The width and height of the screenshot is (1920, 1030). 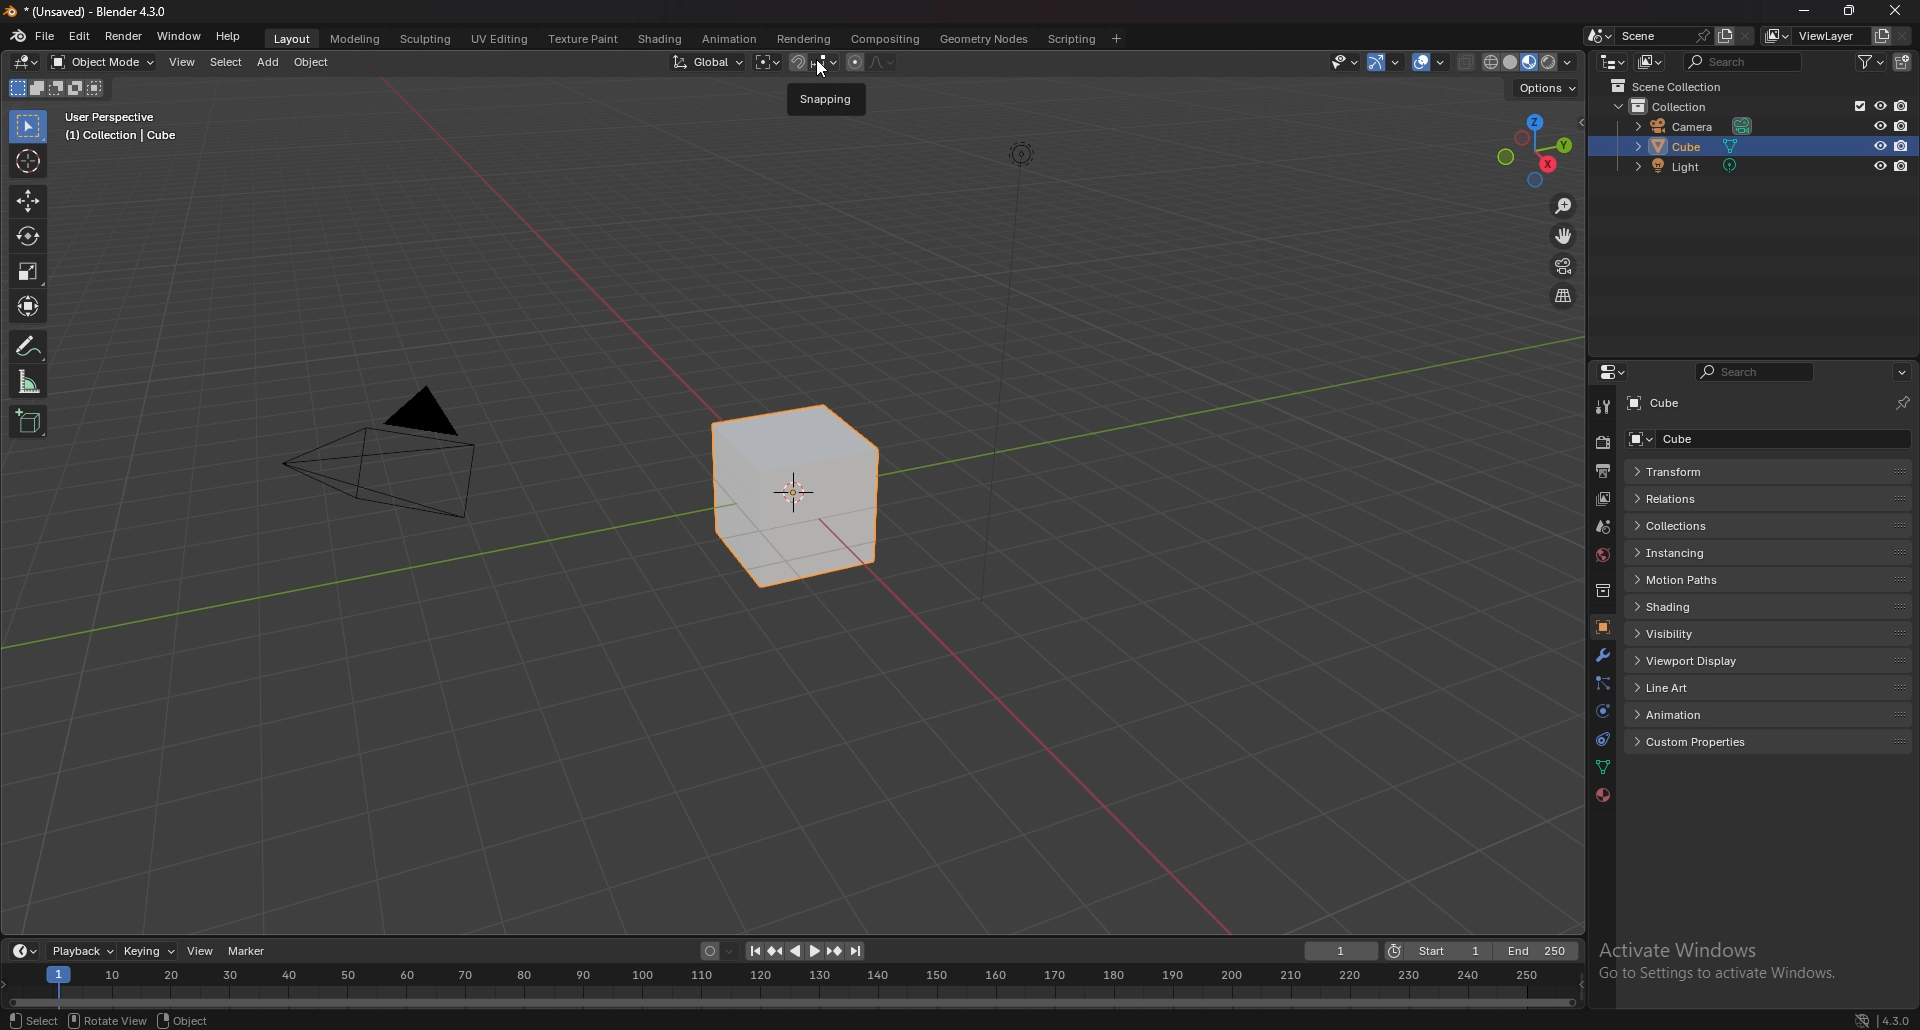 What do you see at coordinates (1534, 952) in the screenshot?
I see `end` at bounding box center [1534, 952].